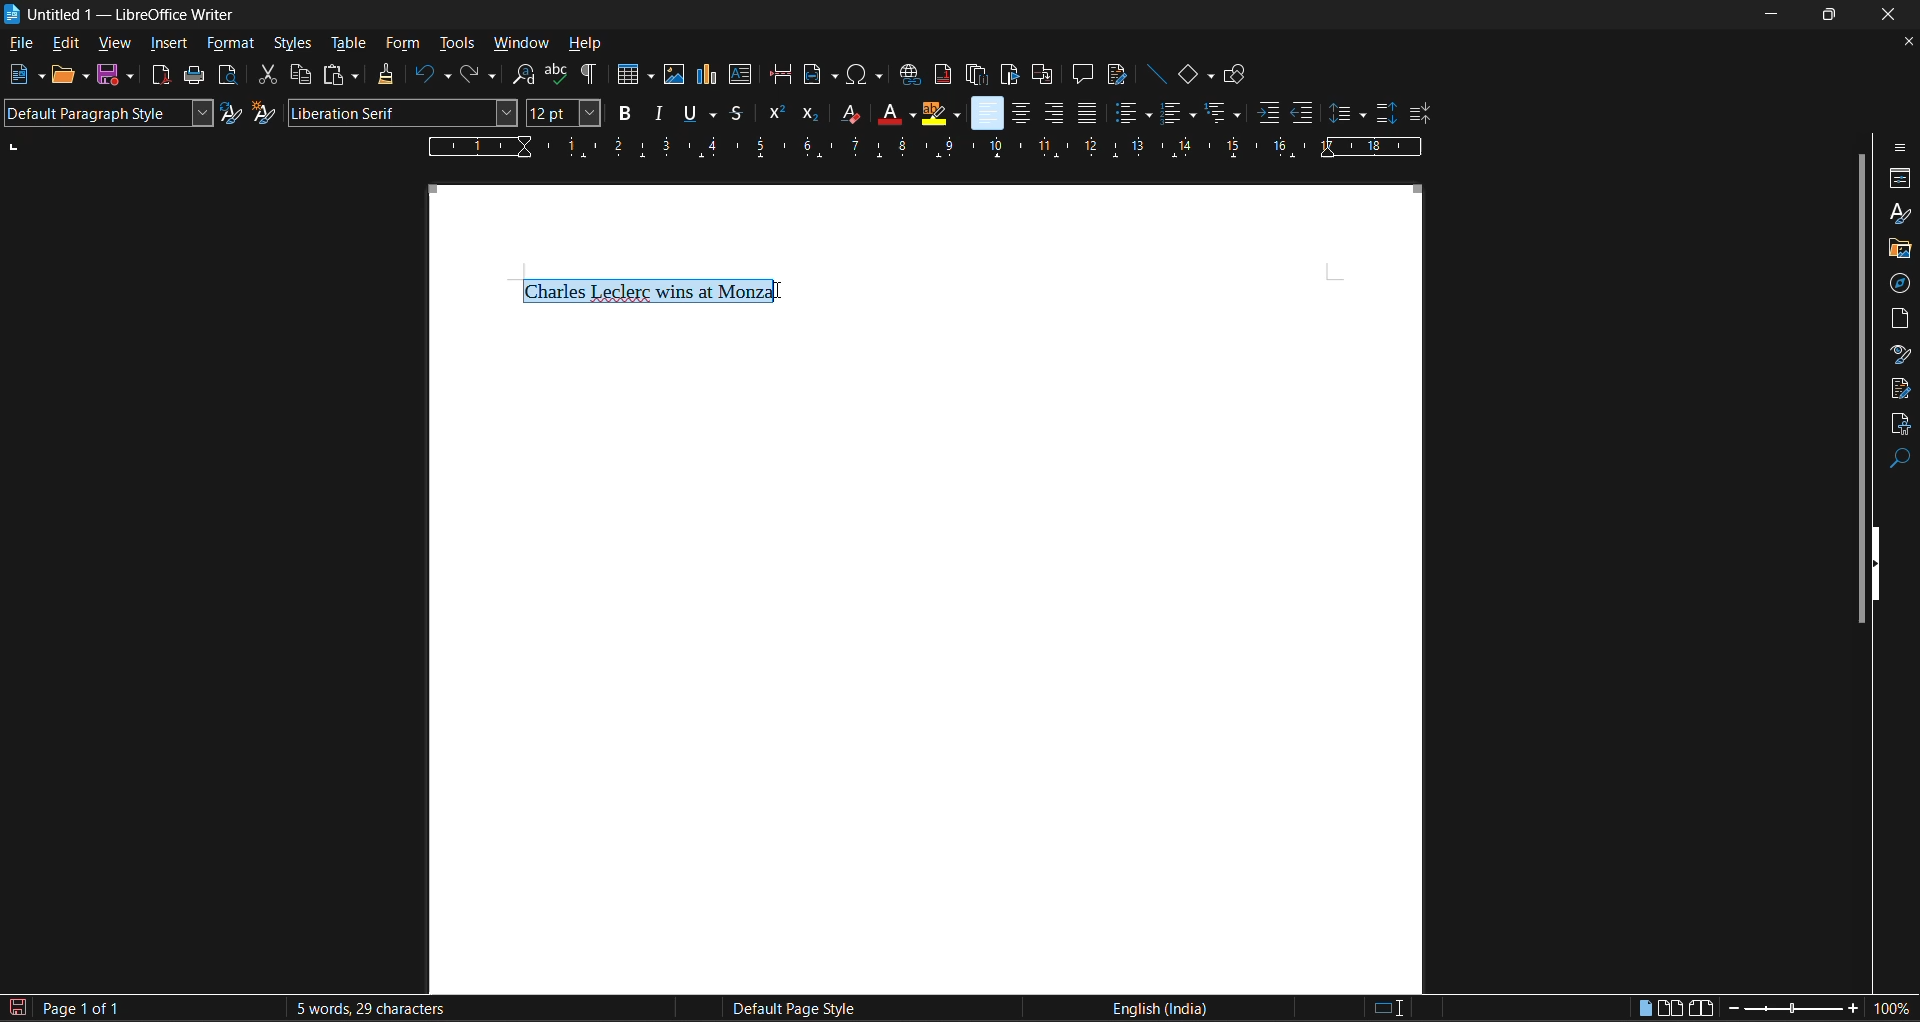  Describe the element at coordinates (347, 44) in the screenshot. I see `table` at that location.